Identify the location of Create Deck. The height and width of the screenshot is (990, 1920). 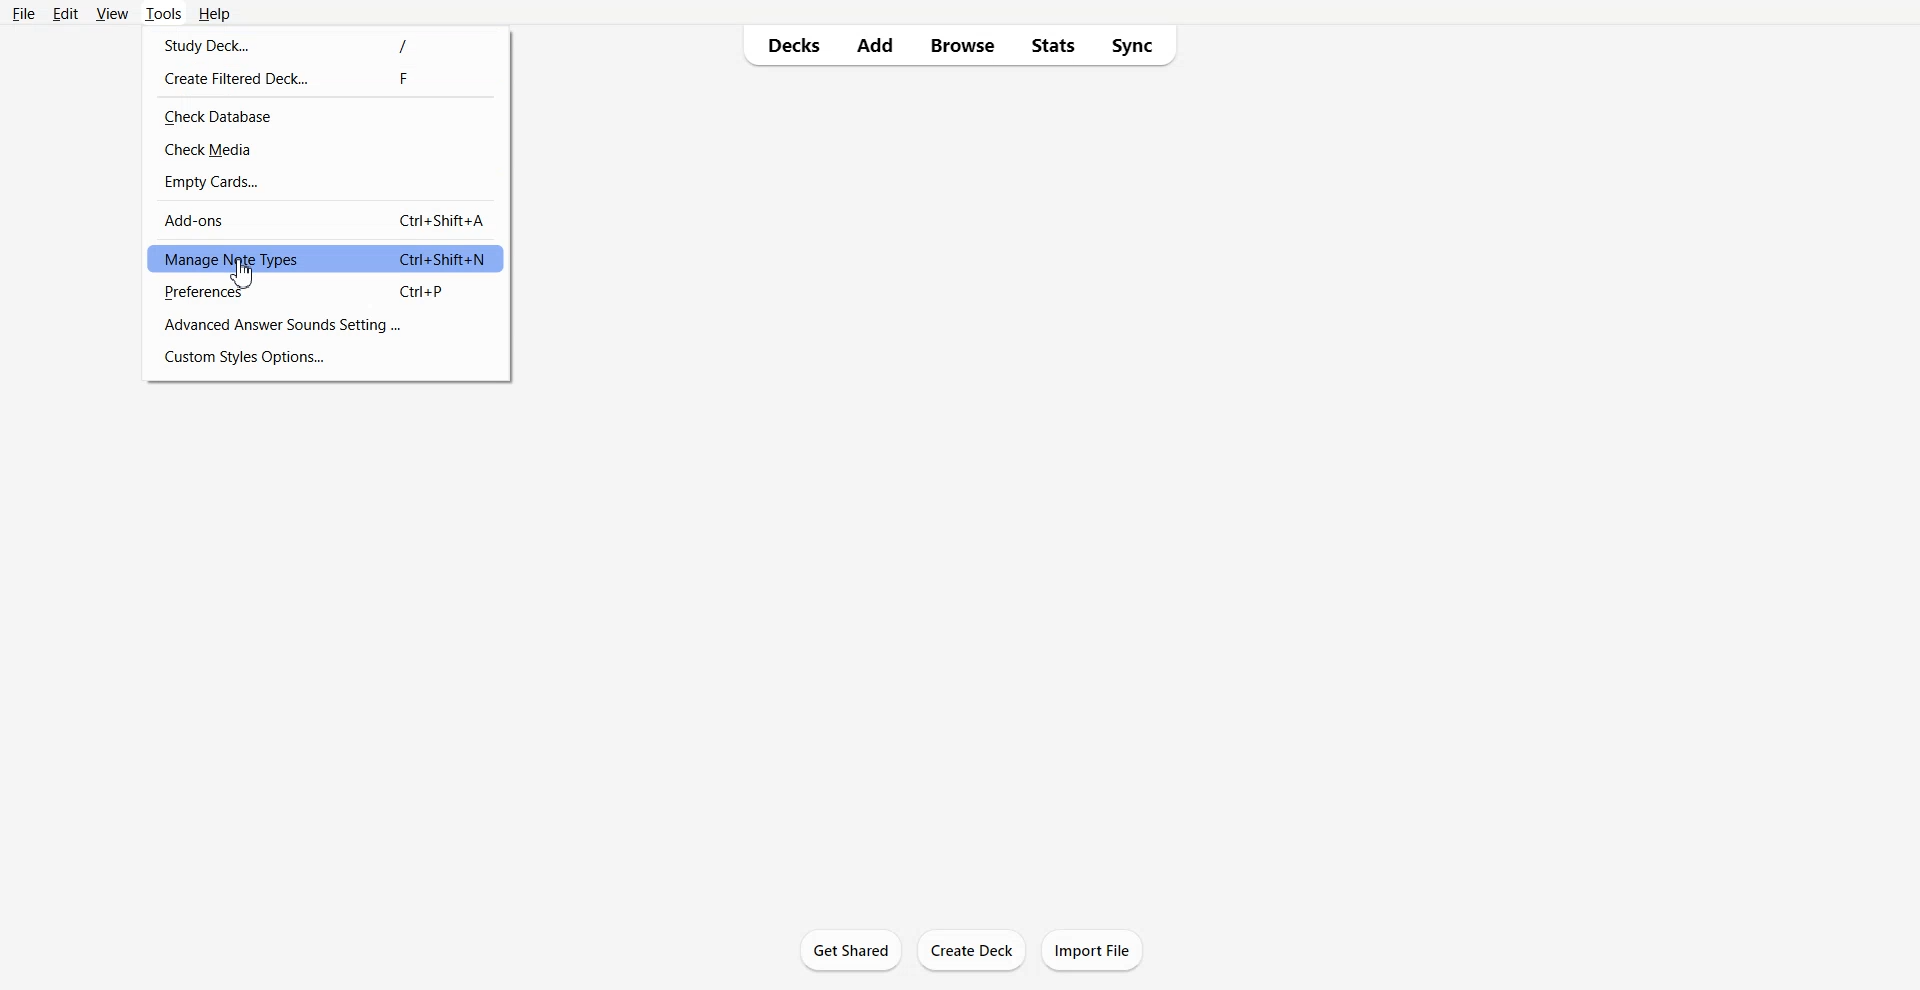
(972, 950).